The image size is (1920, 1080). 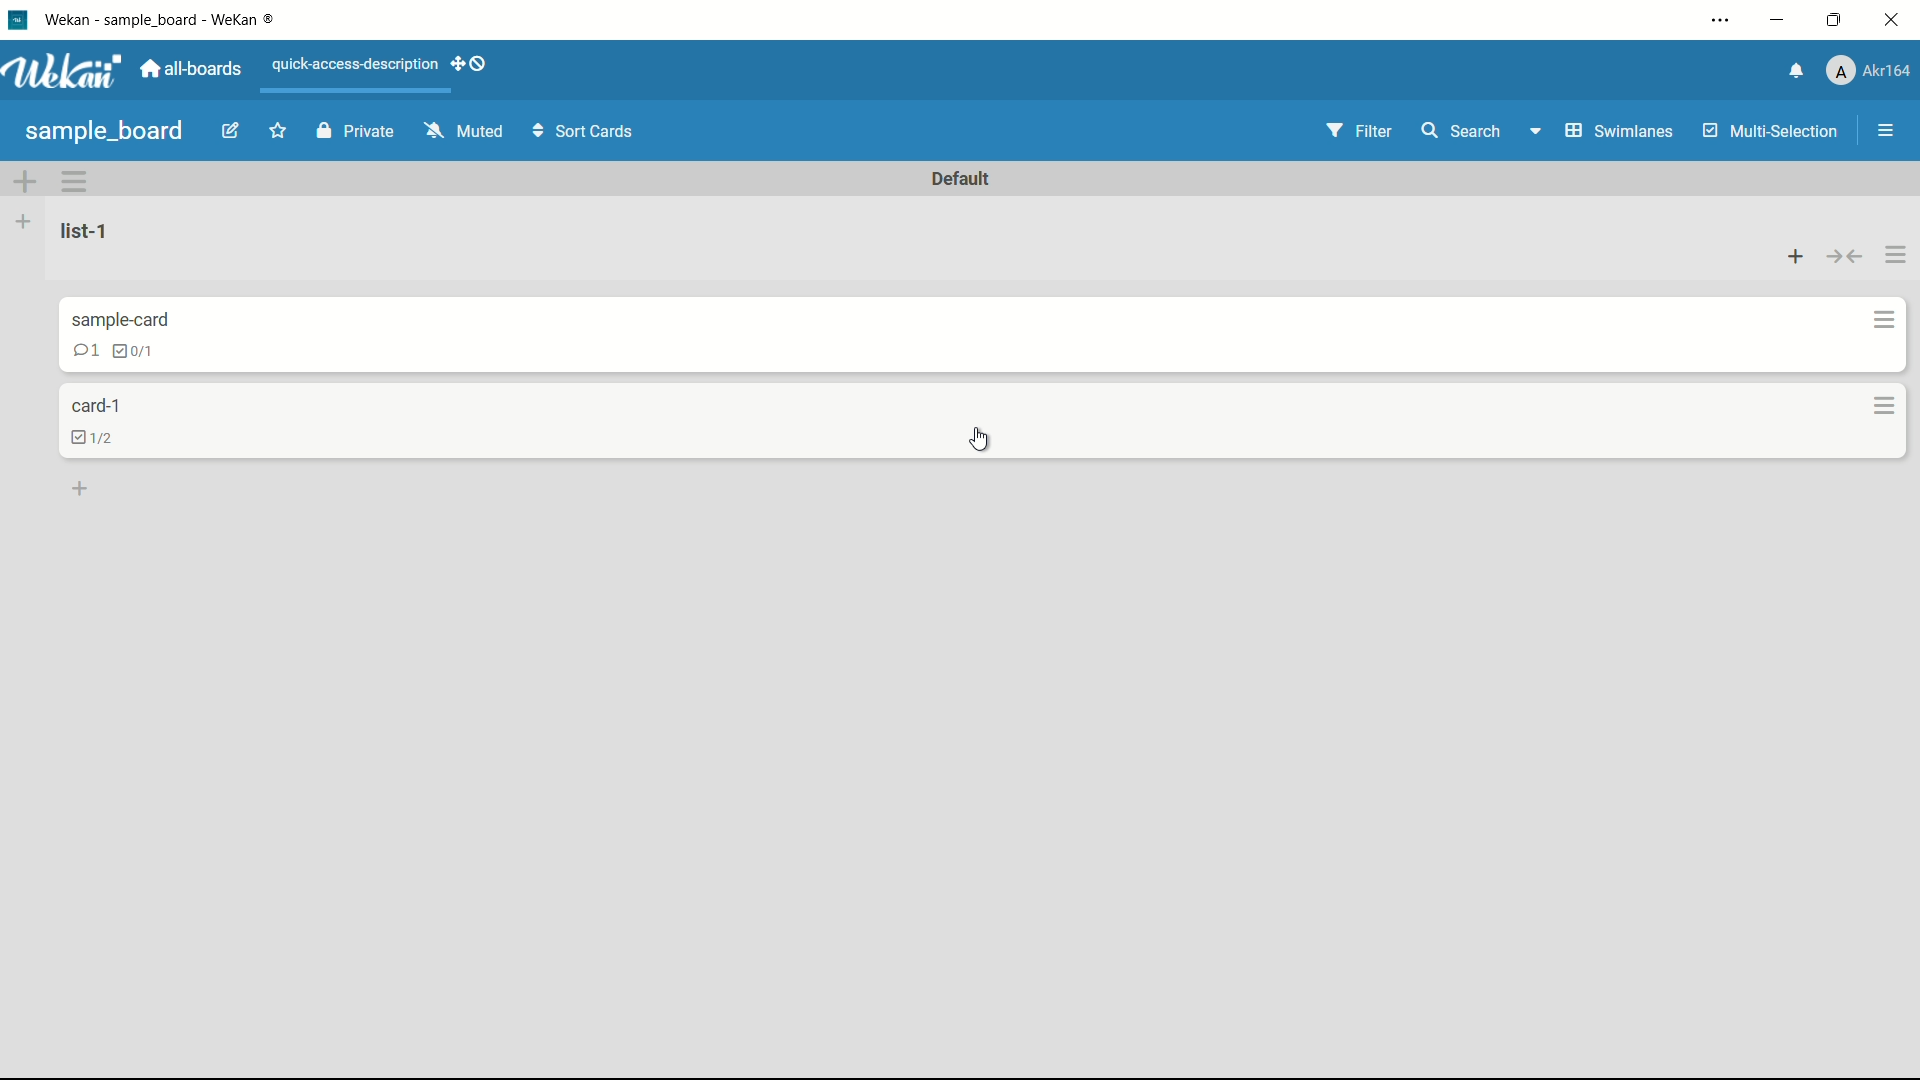 I want to click on checklist, so click(x=100, y=438).